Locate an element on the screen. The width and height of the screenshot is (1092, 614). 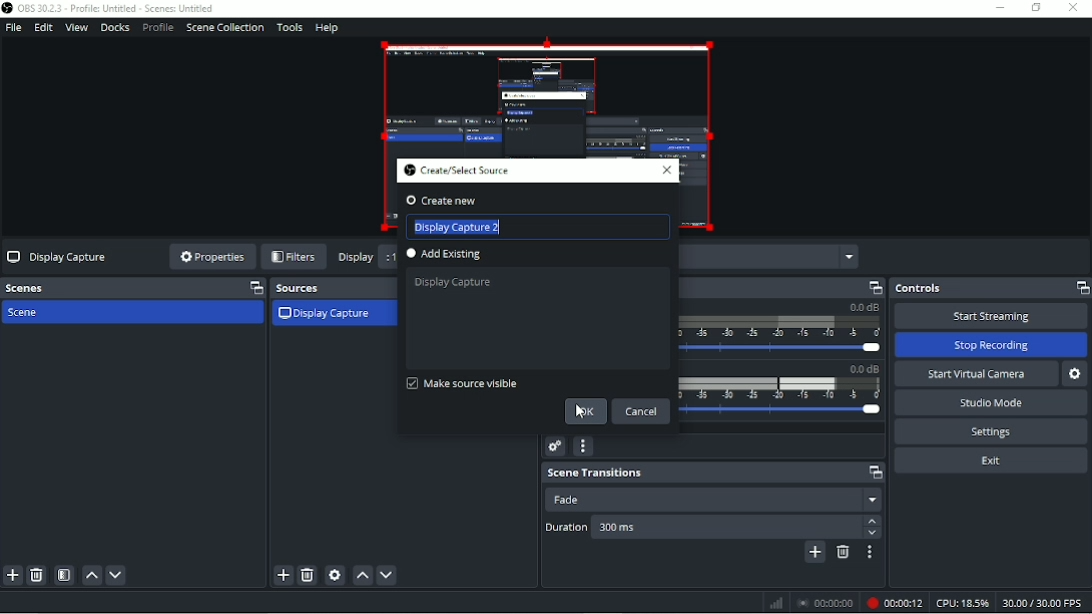
Add Existing is located at coordinates (448, 255).